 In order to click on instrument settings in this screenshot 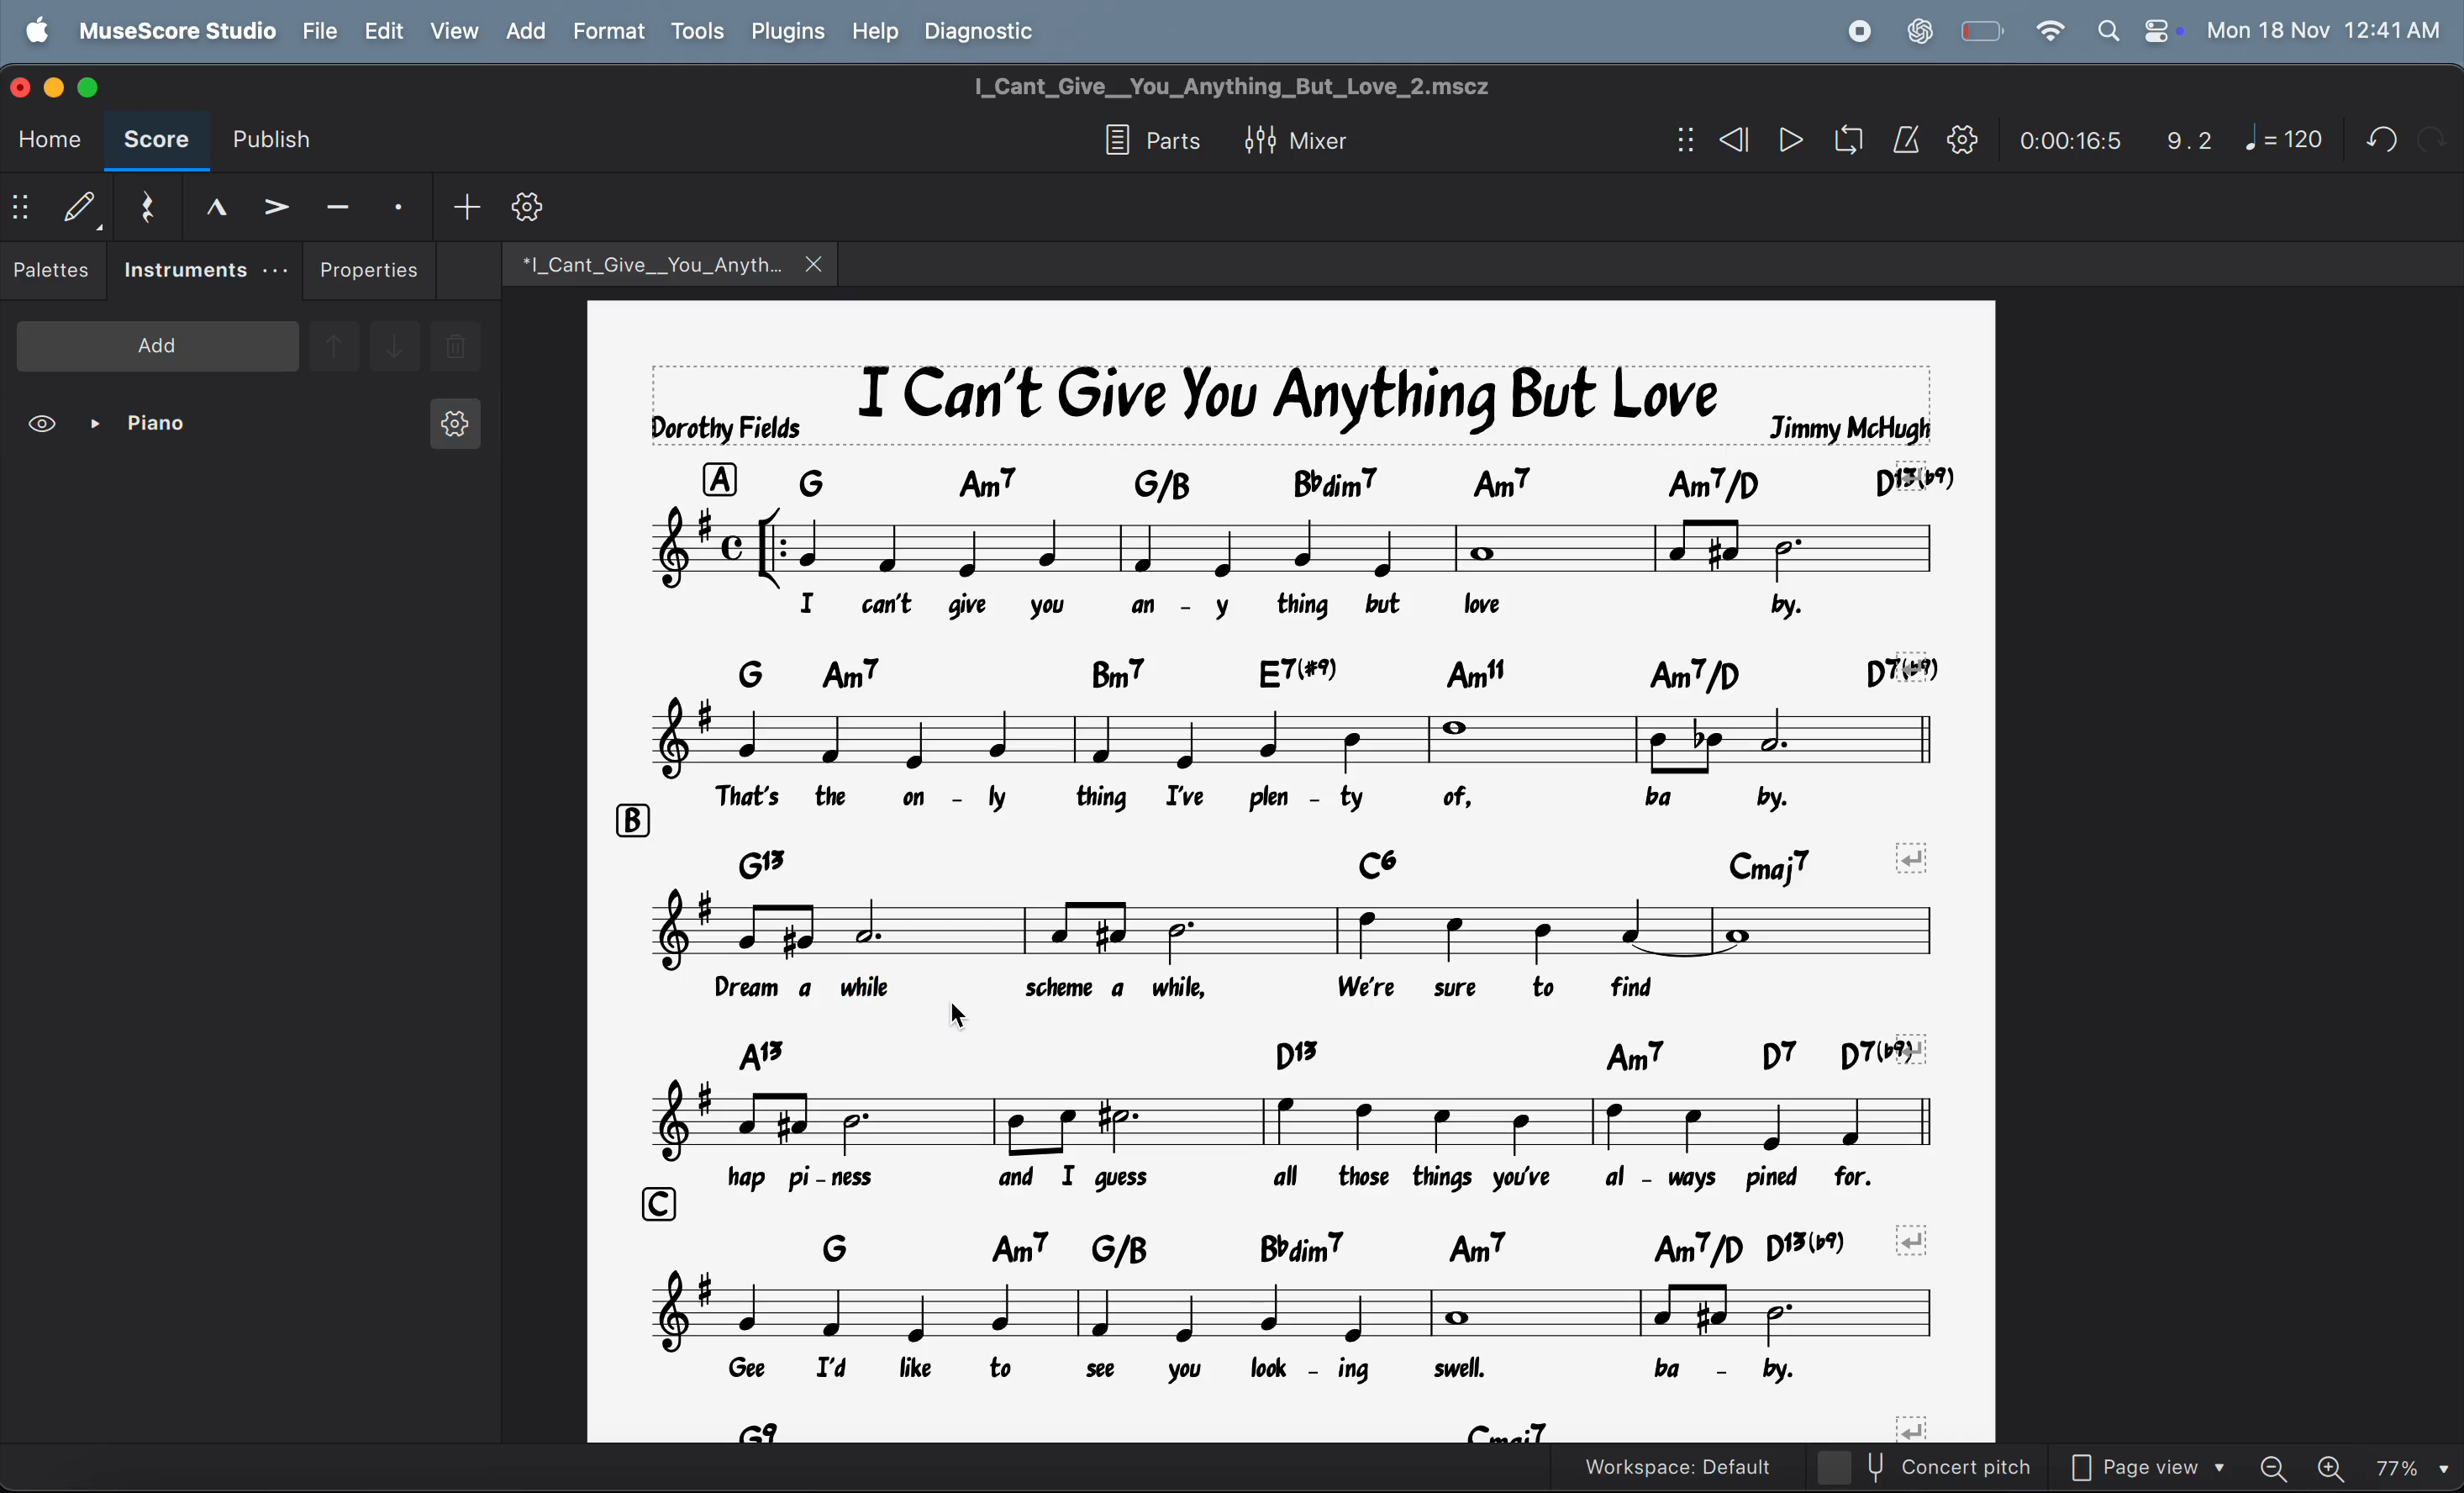, I will do `click(441, 422)`.